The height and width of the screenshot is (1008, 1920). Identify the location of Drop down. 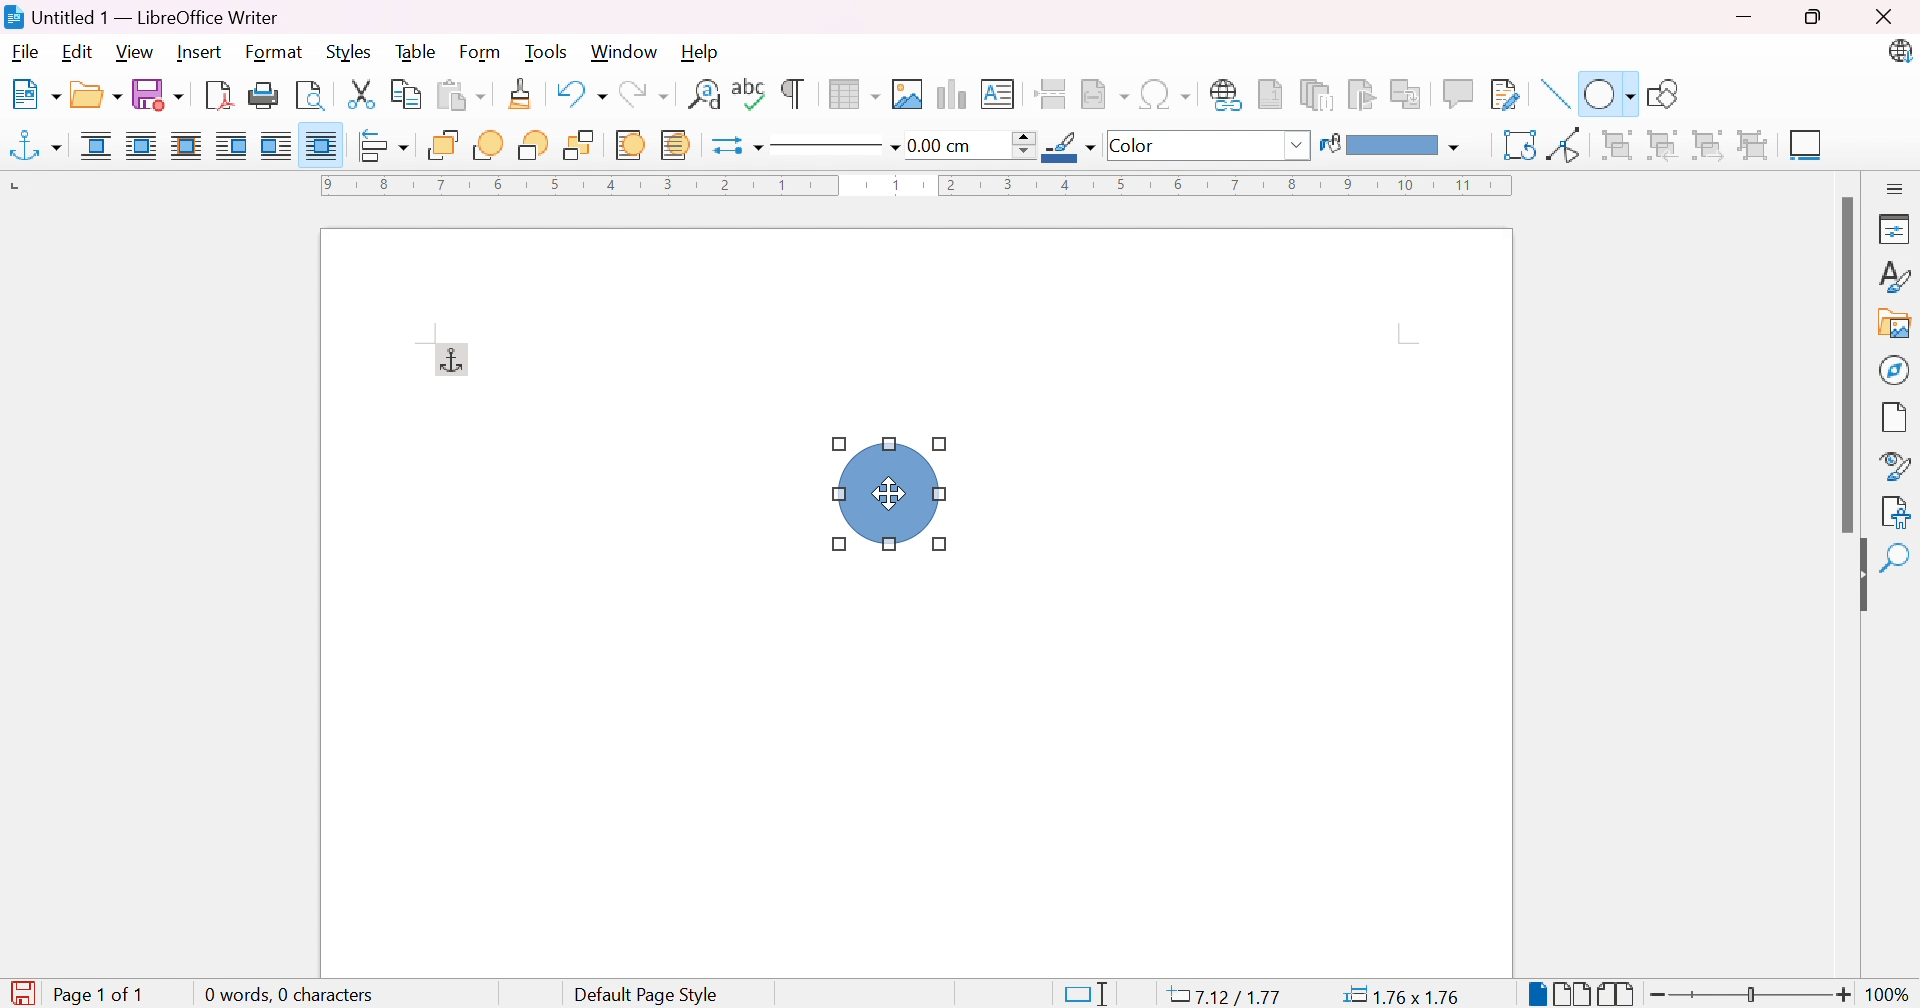
(1301, 146).